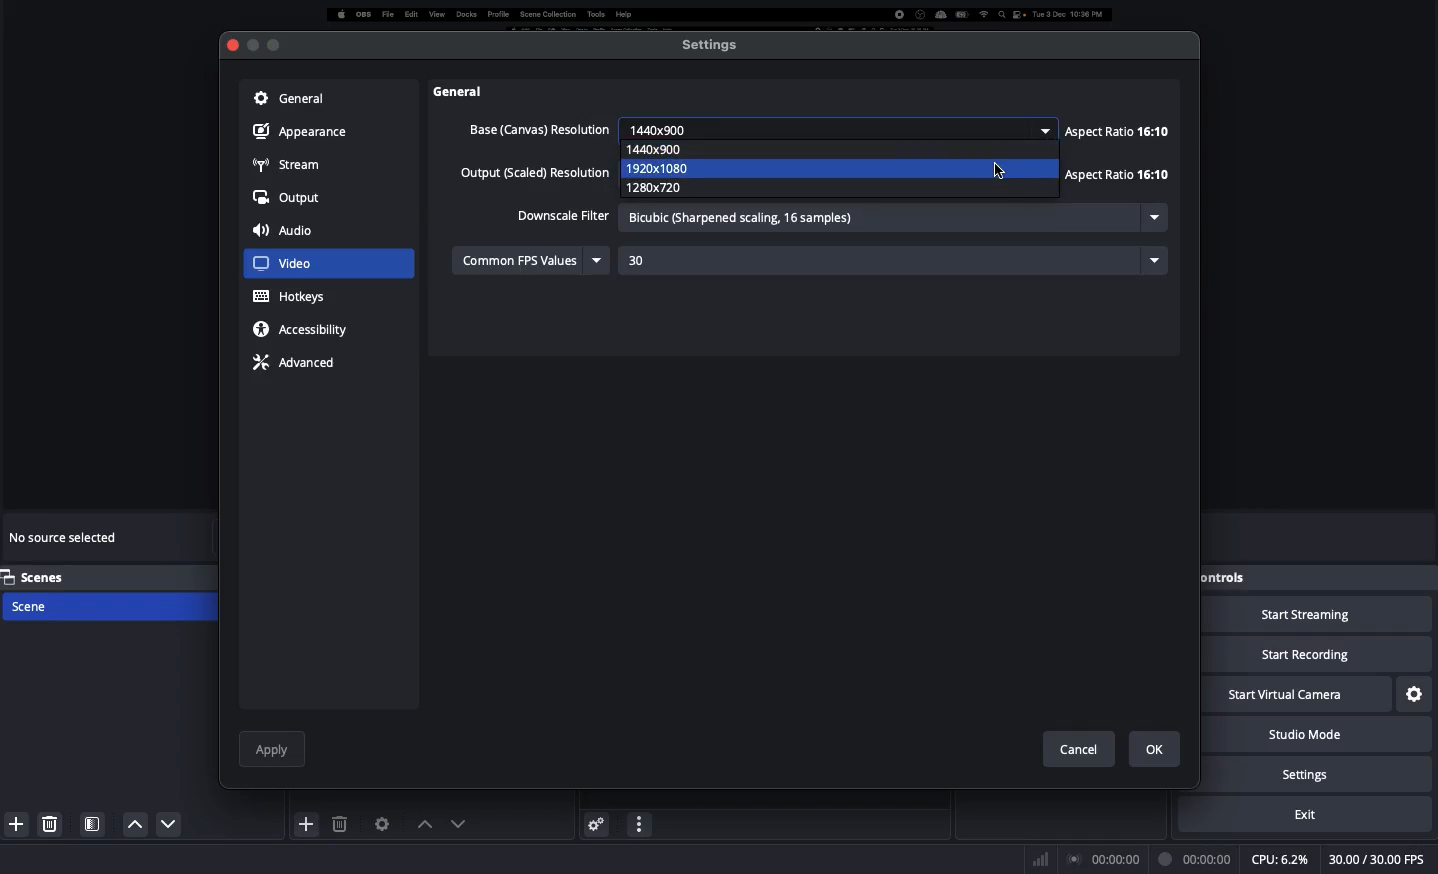 This screenshot has width=1438, height=874. What do you see at coordinates (231, 46) in the screenshot?
I see `Close` at bounding box center [231, 46].